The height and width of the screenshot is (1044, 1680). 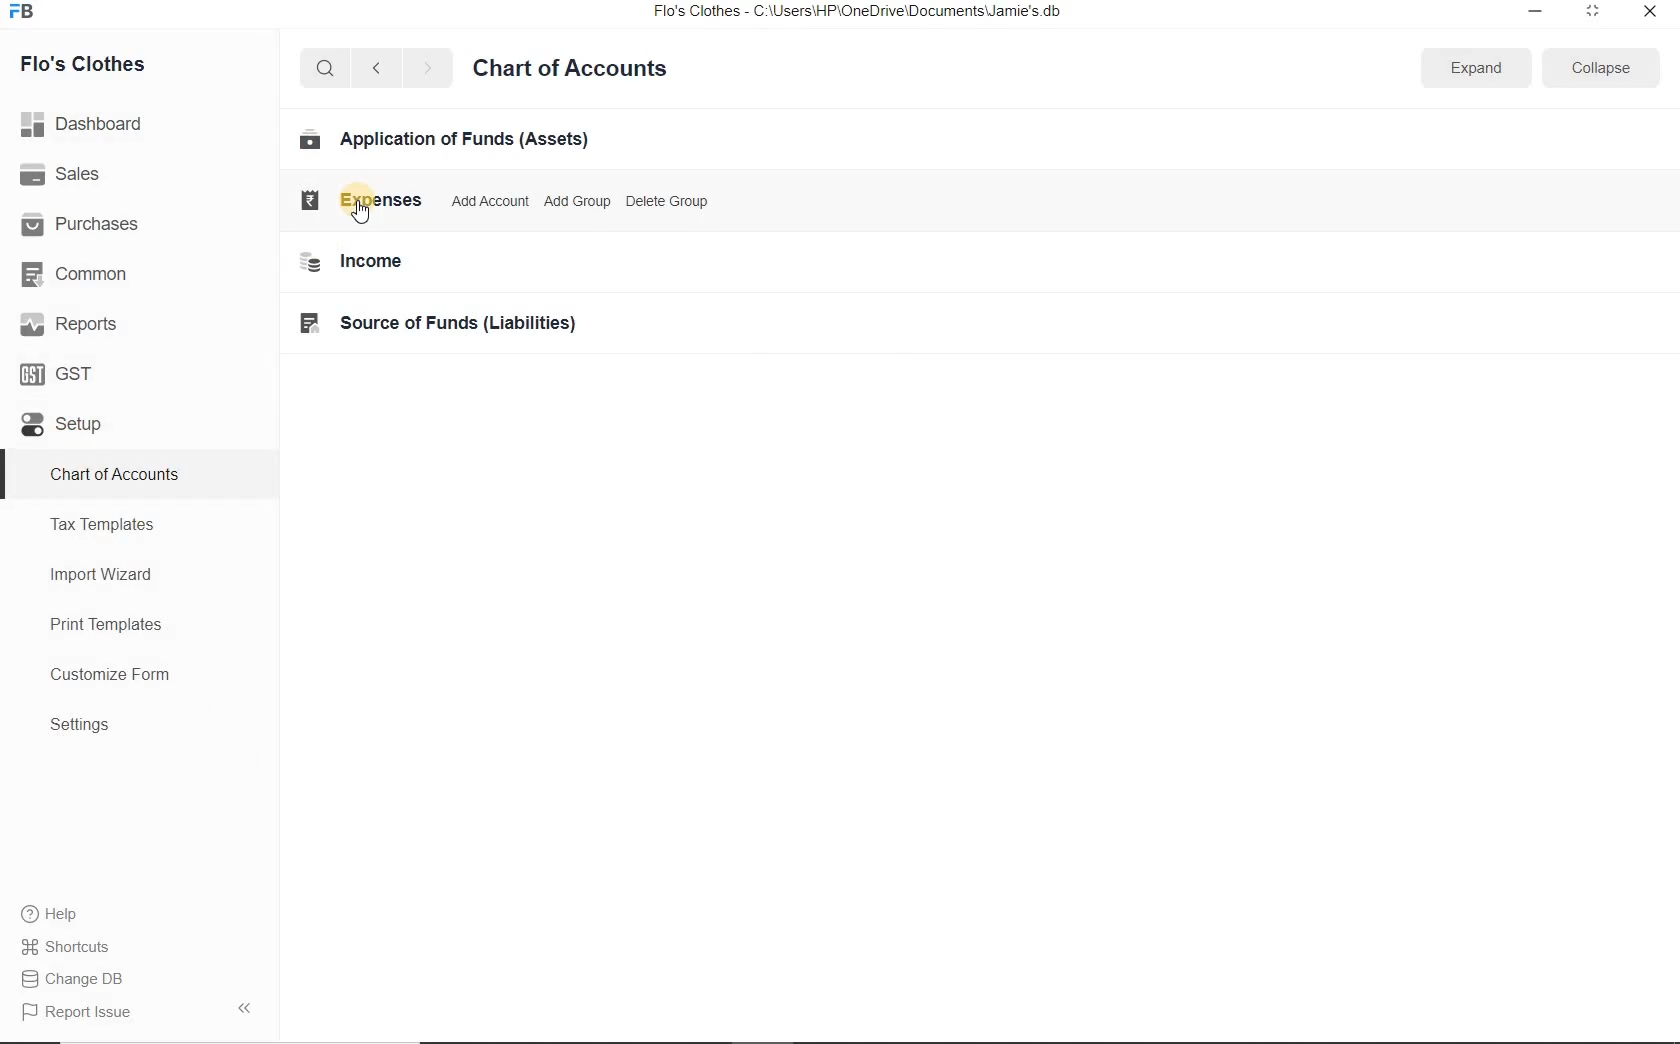 What do you see at coordinates (59, 373) in the screenshot?
I see `GST` at bounding box center [59, 373].